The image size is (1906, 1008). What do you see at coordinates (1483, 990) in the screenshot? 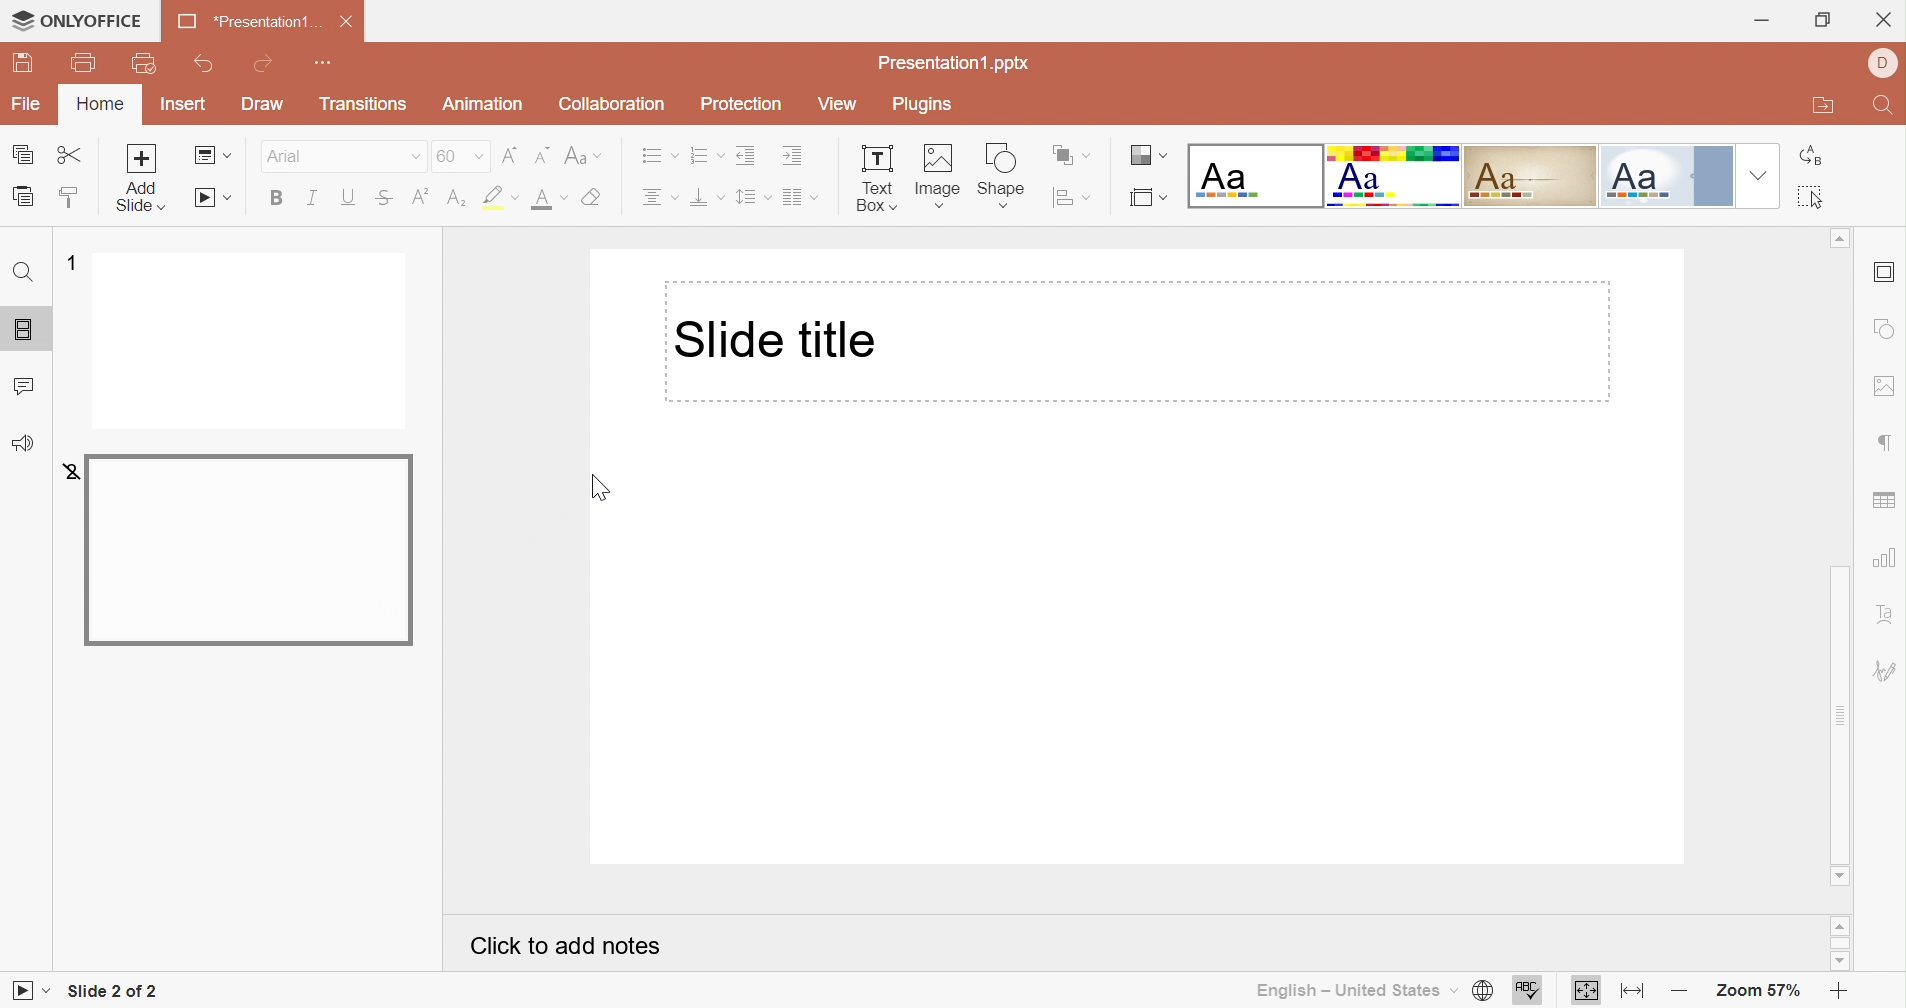
I see `Set document language` at bounding box center [1483, 990].